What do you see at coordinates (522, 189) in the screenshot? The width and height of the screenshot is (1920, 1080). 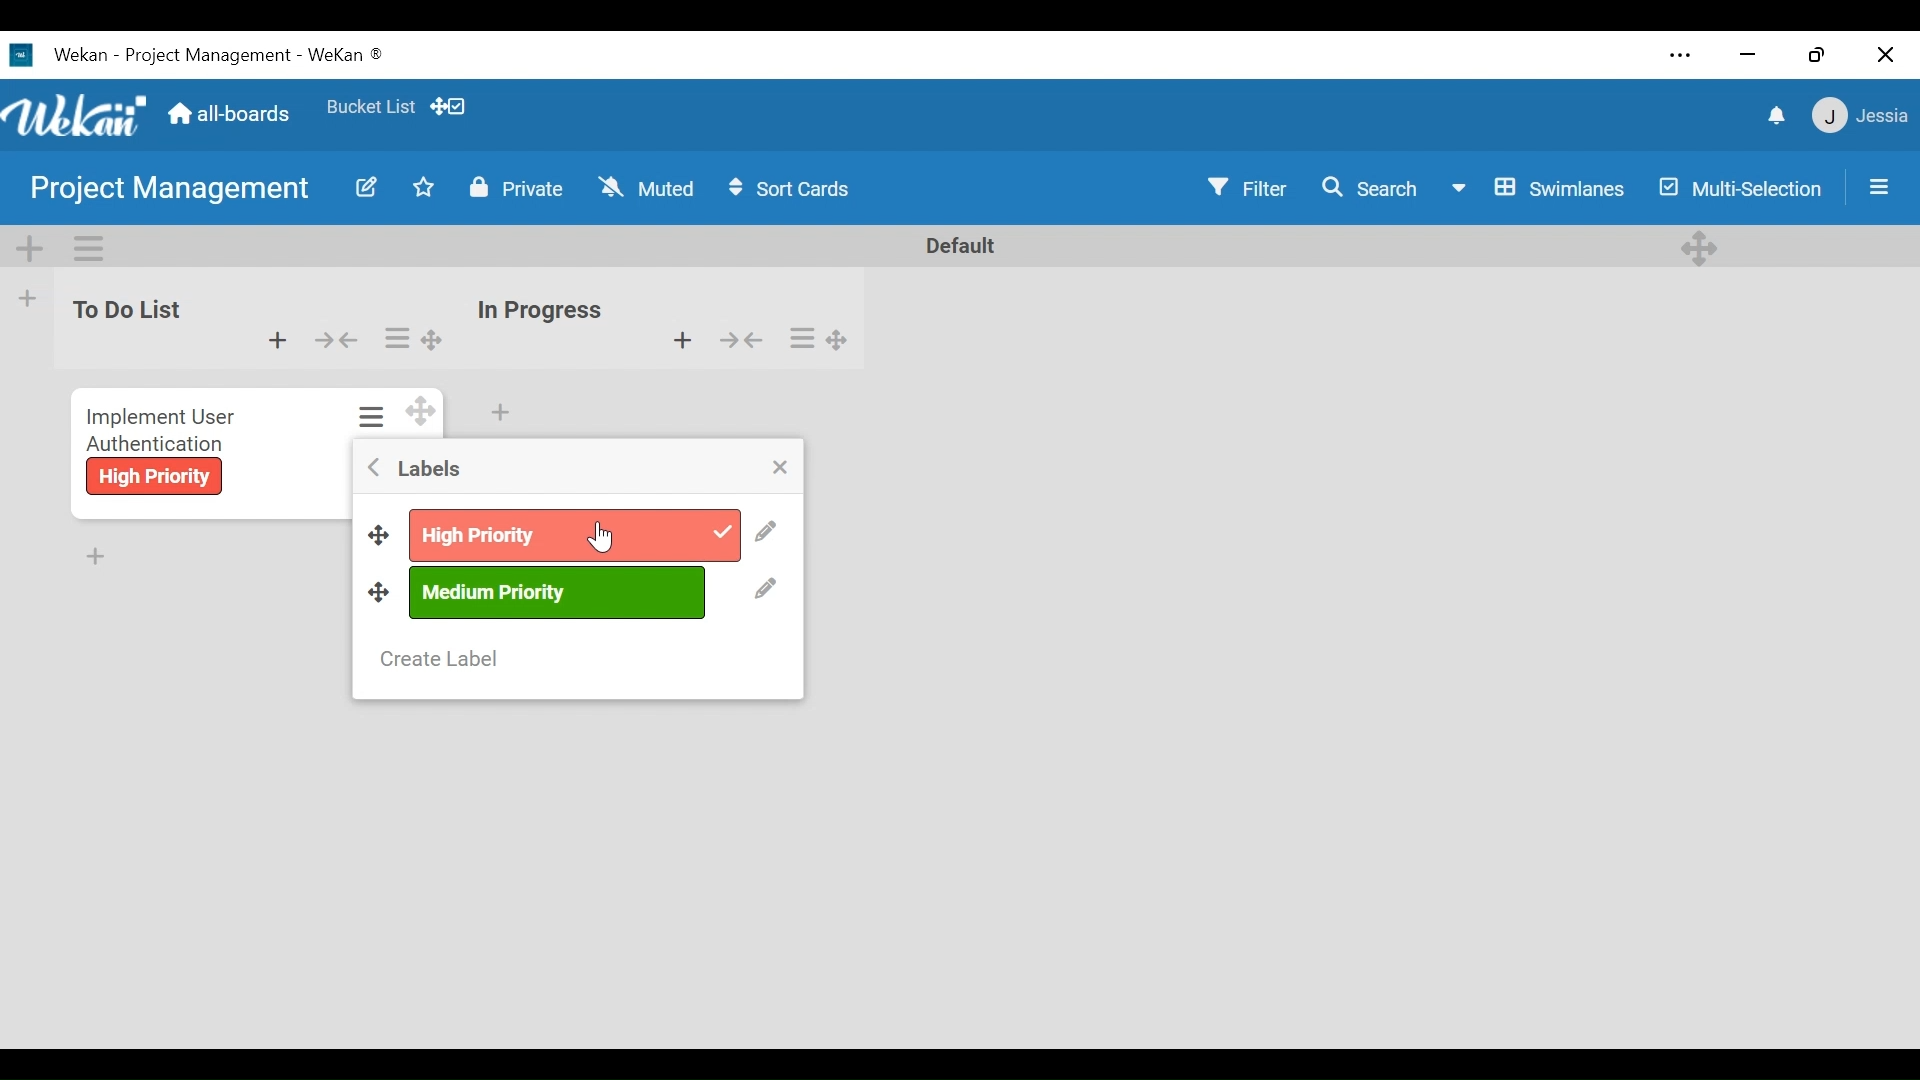 I see `Private` at bounding box center [522, 189].